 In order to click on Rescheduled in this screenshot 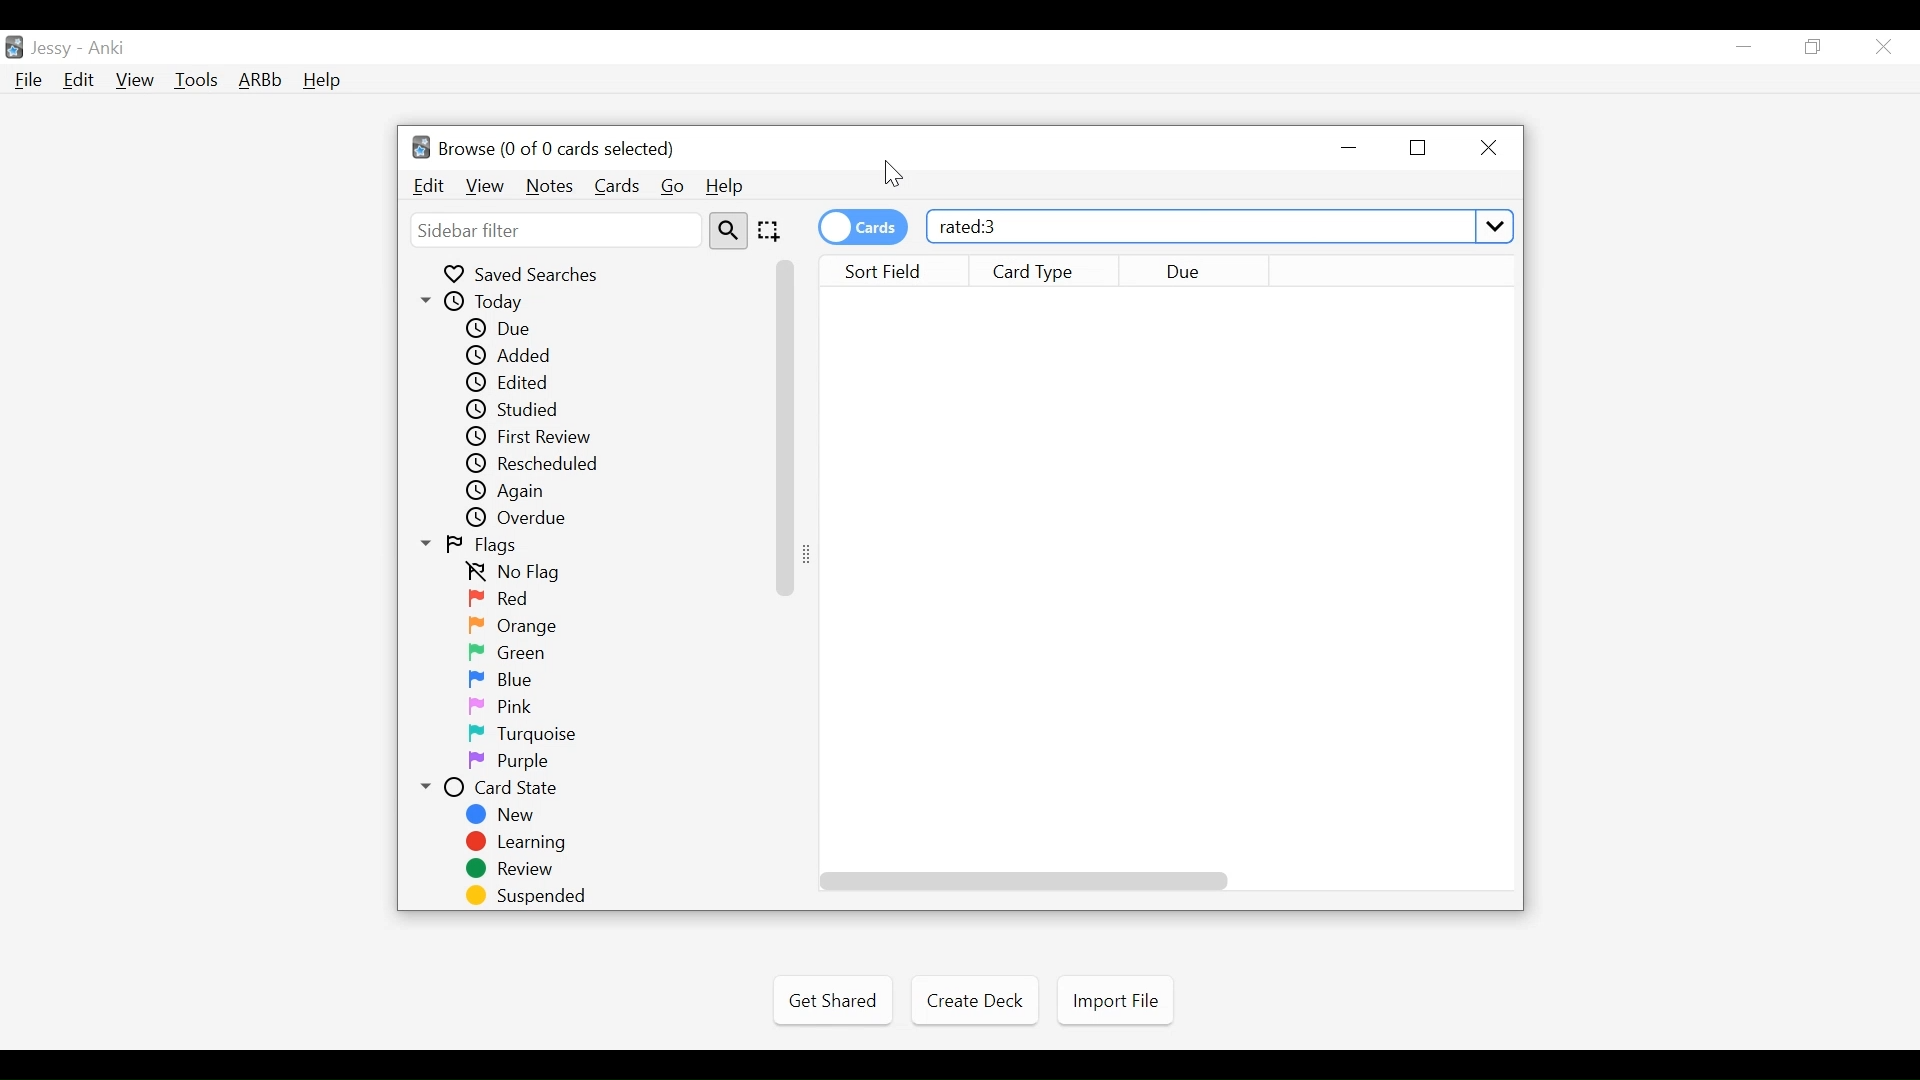, I will do `click(545, 465)`.